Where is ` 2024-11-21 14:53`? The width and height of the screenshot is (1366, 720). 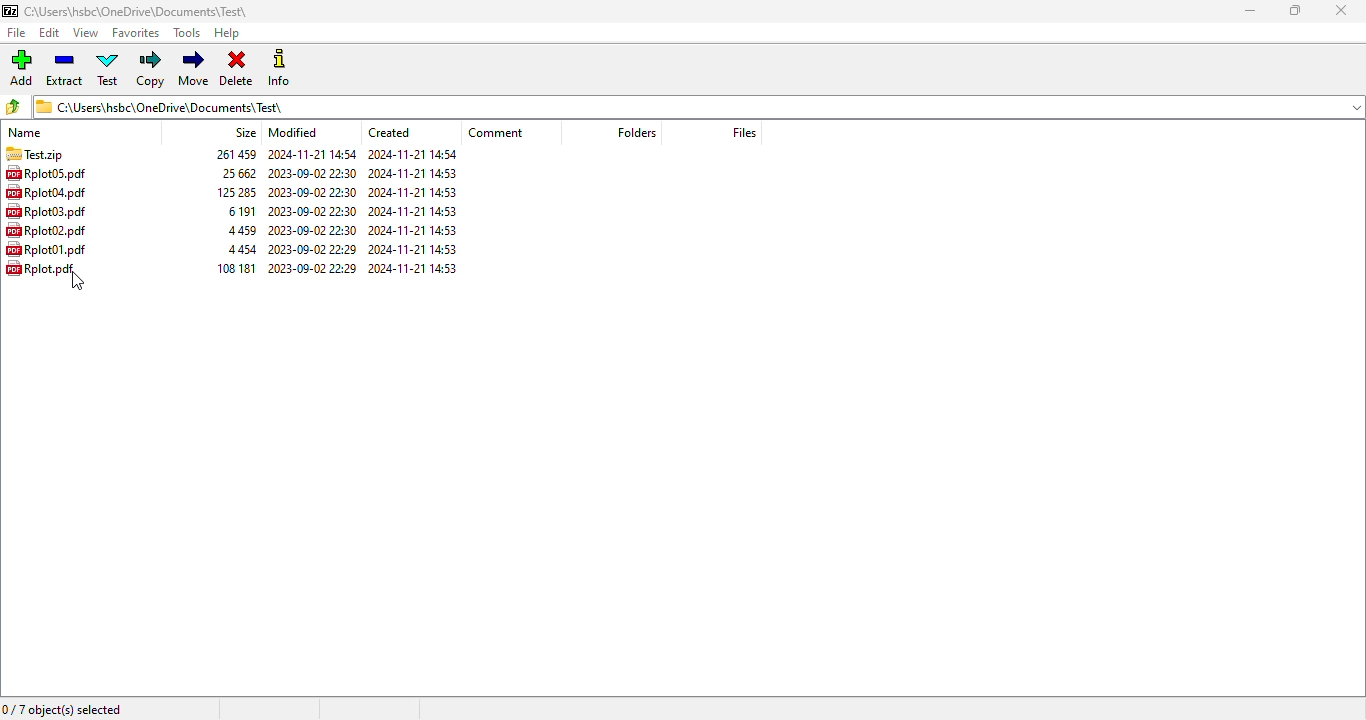
 2024-11-21 14:53 is located at coordinates (413, 251).